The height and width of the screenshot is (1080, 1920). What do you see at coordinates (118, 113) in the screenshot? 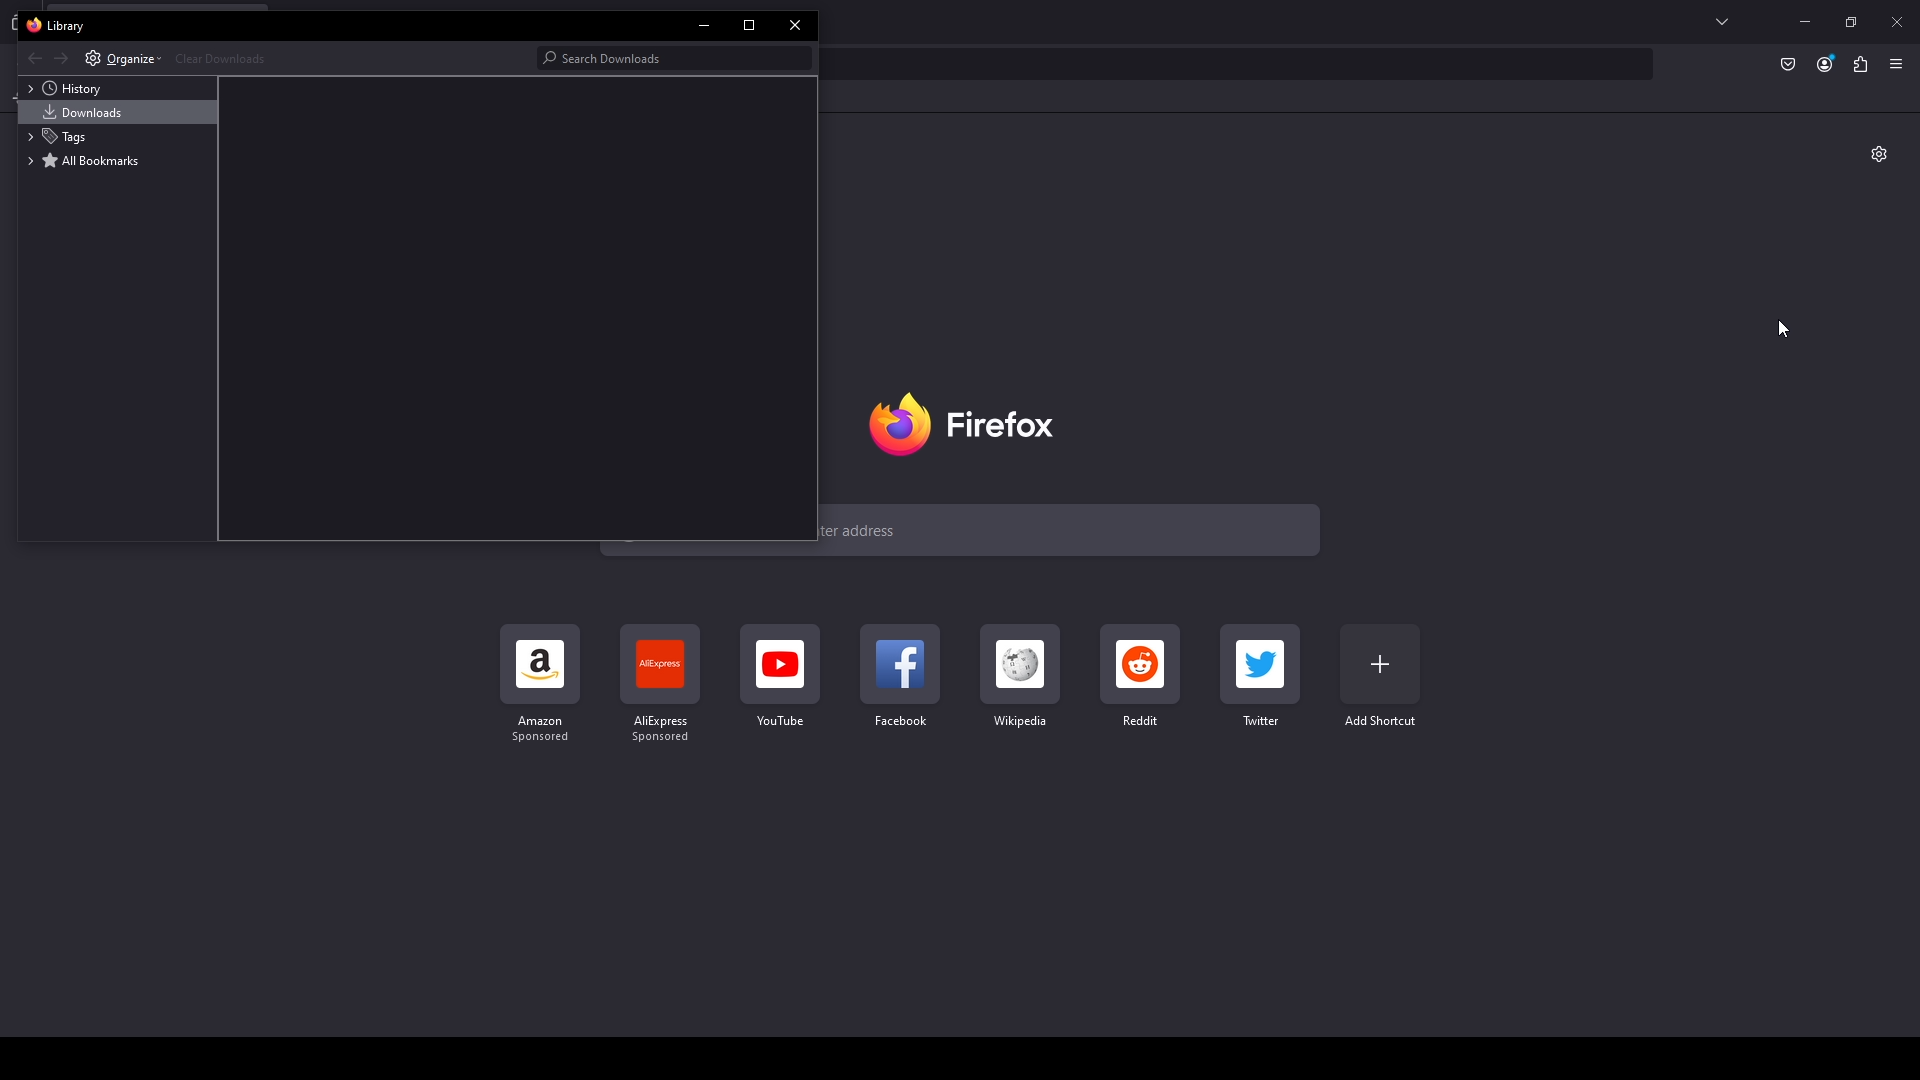
I see `Downloads` at bounding box center [118, 113].